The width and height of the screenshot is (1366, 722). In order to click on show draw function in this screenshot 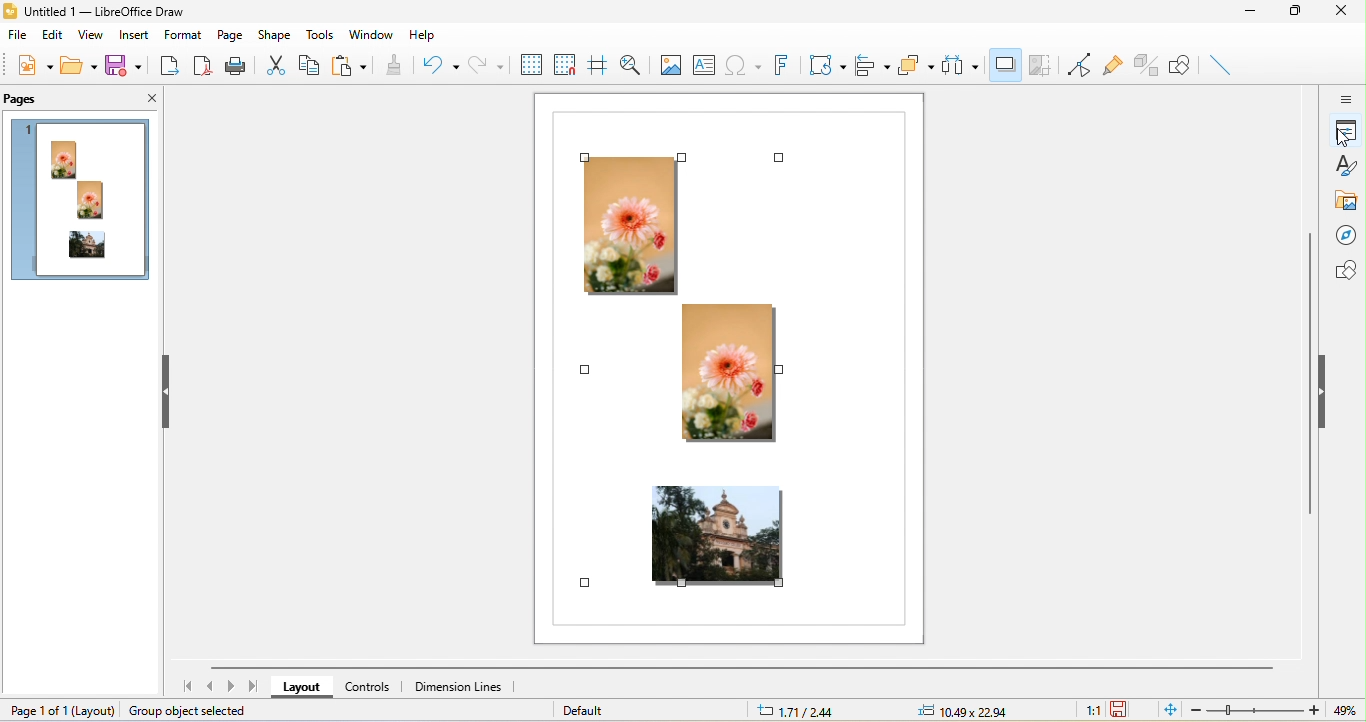, I will do `click(1184, 66)`.